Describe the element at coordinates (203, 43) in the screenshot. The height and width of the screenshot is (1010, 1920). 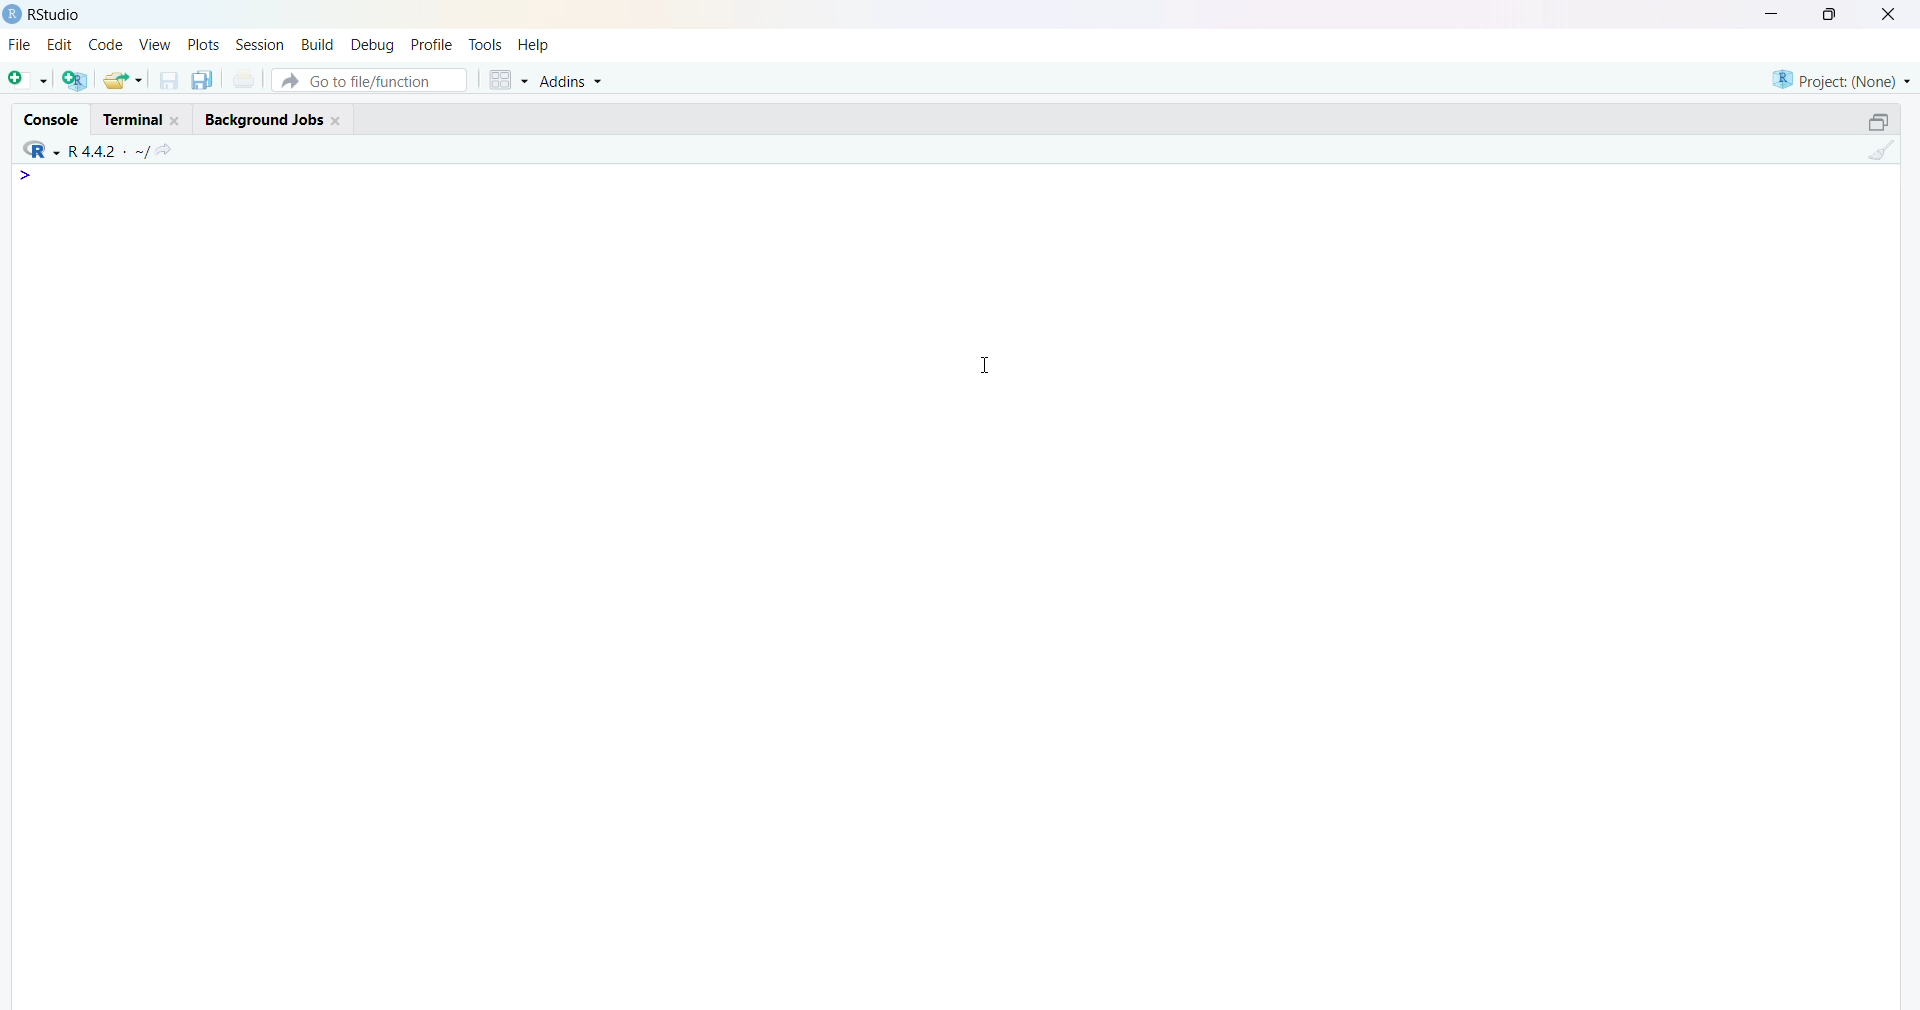
I see `plots` at that location.